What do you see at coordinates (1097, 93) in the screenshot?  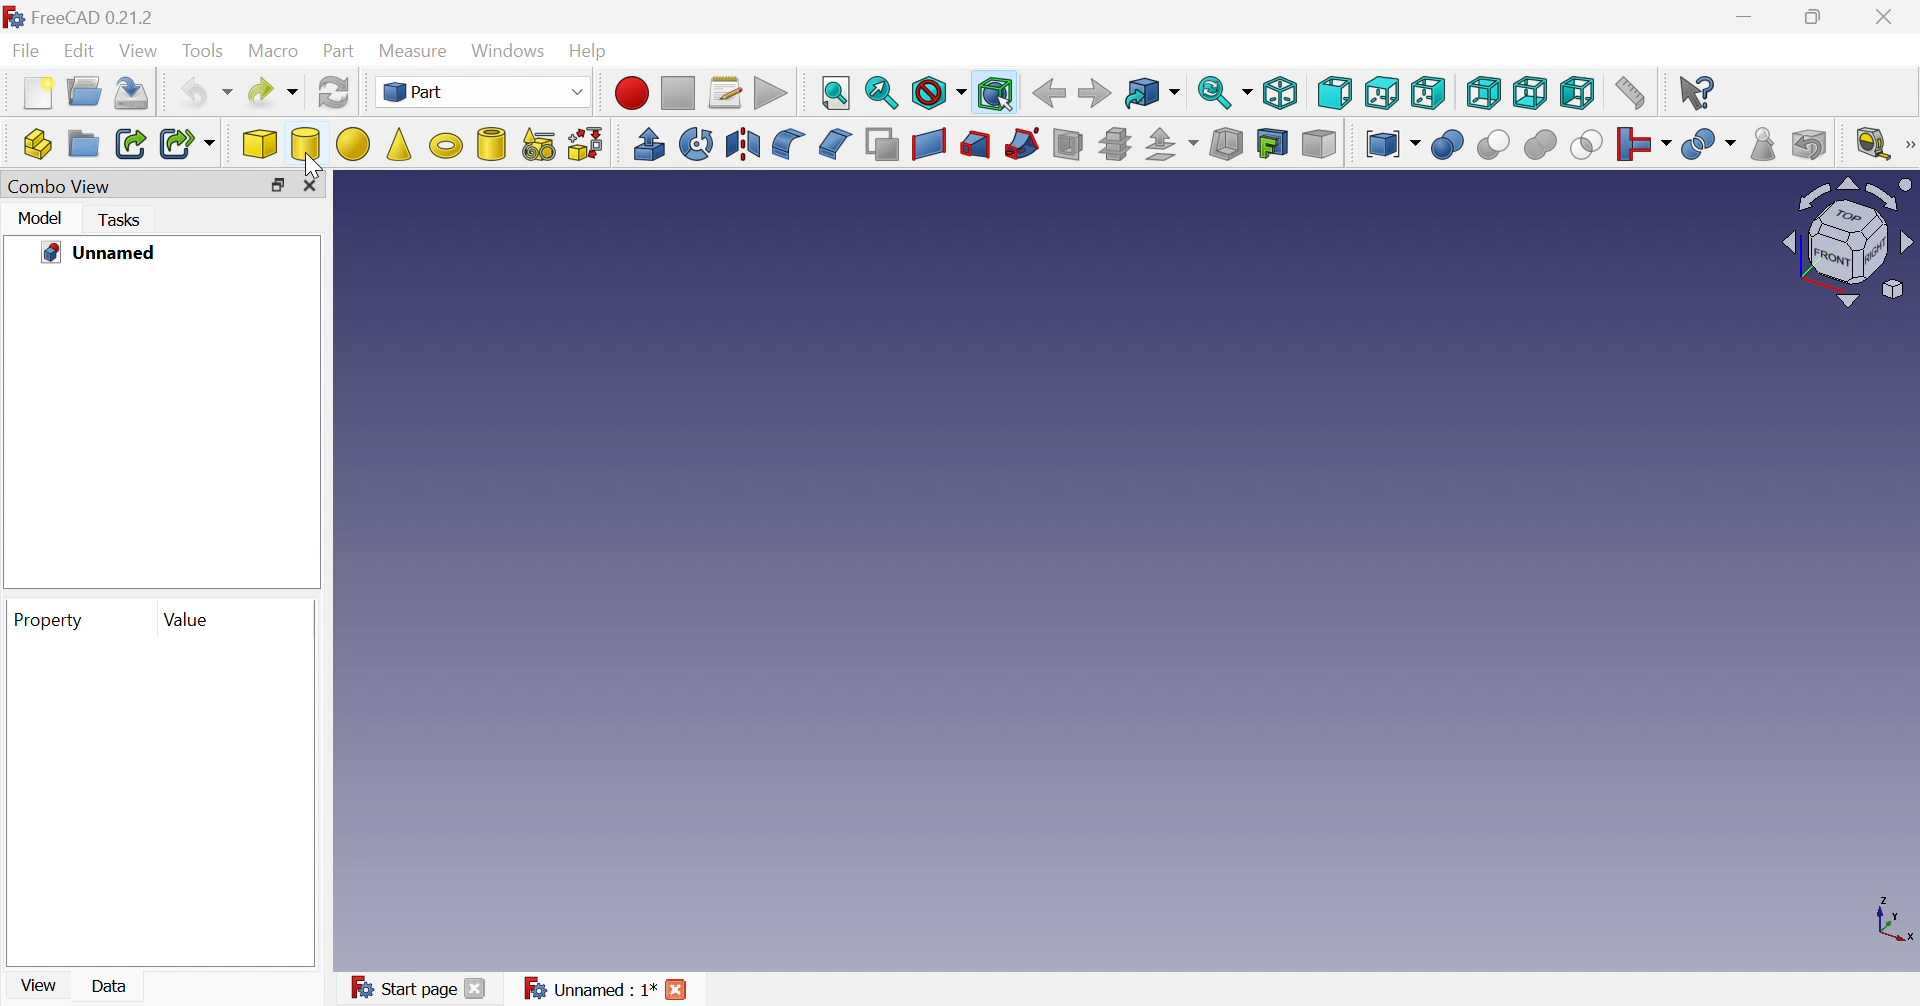 I see `Forward` at bounding box center [1097, 93].